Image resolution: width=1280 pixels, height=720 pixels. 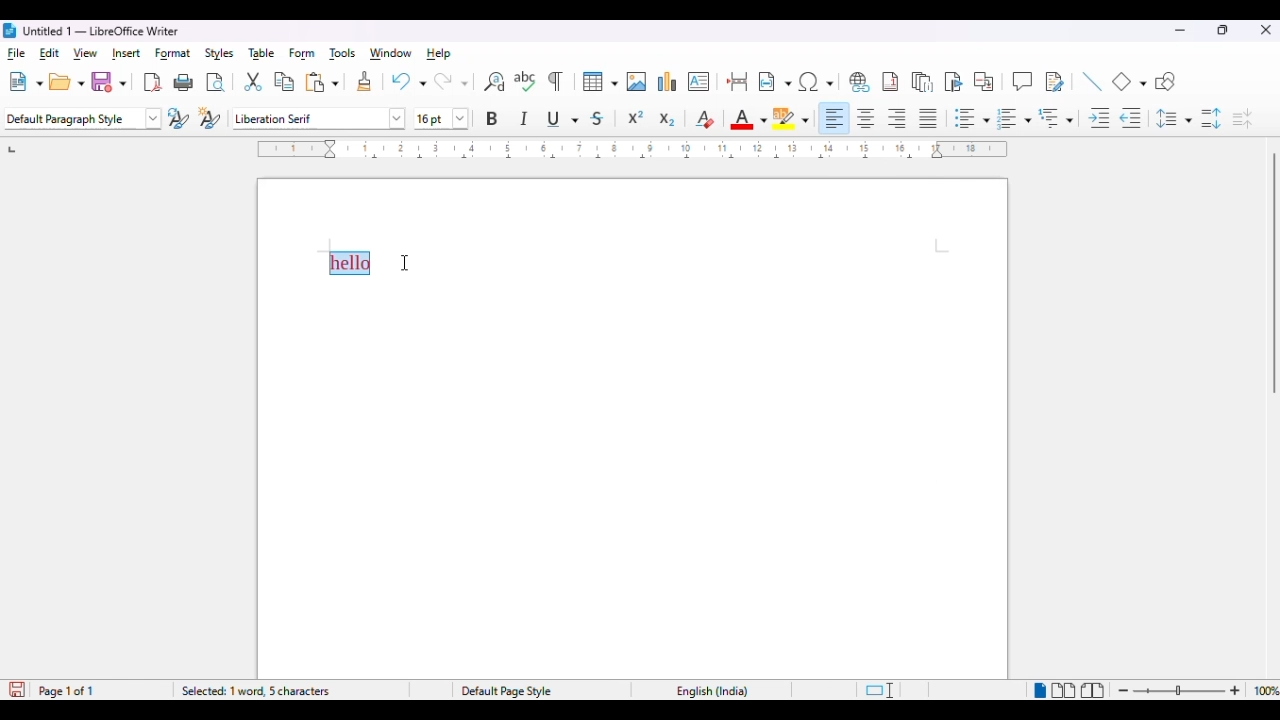 What do you see at coordinates (101, 30) in the screenshot?
I see `title` at bounding box center [101, 30].